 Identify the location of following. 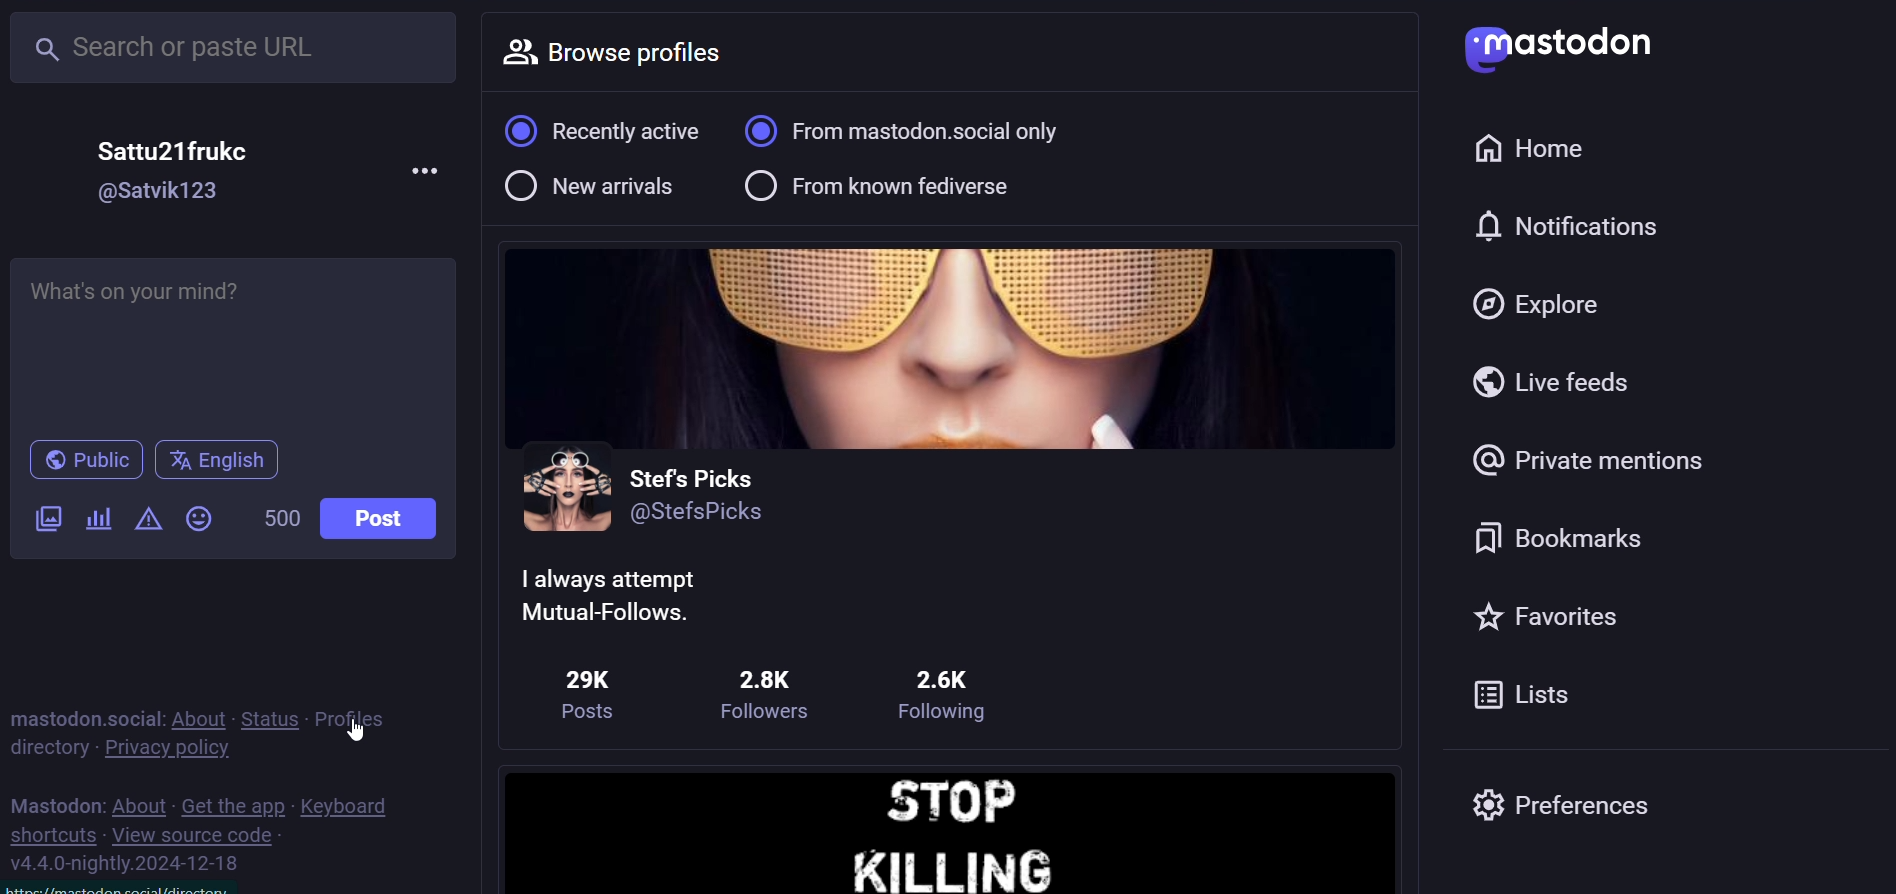
(956, 697).